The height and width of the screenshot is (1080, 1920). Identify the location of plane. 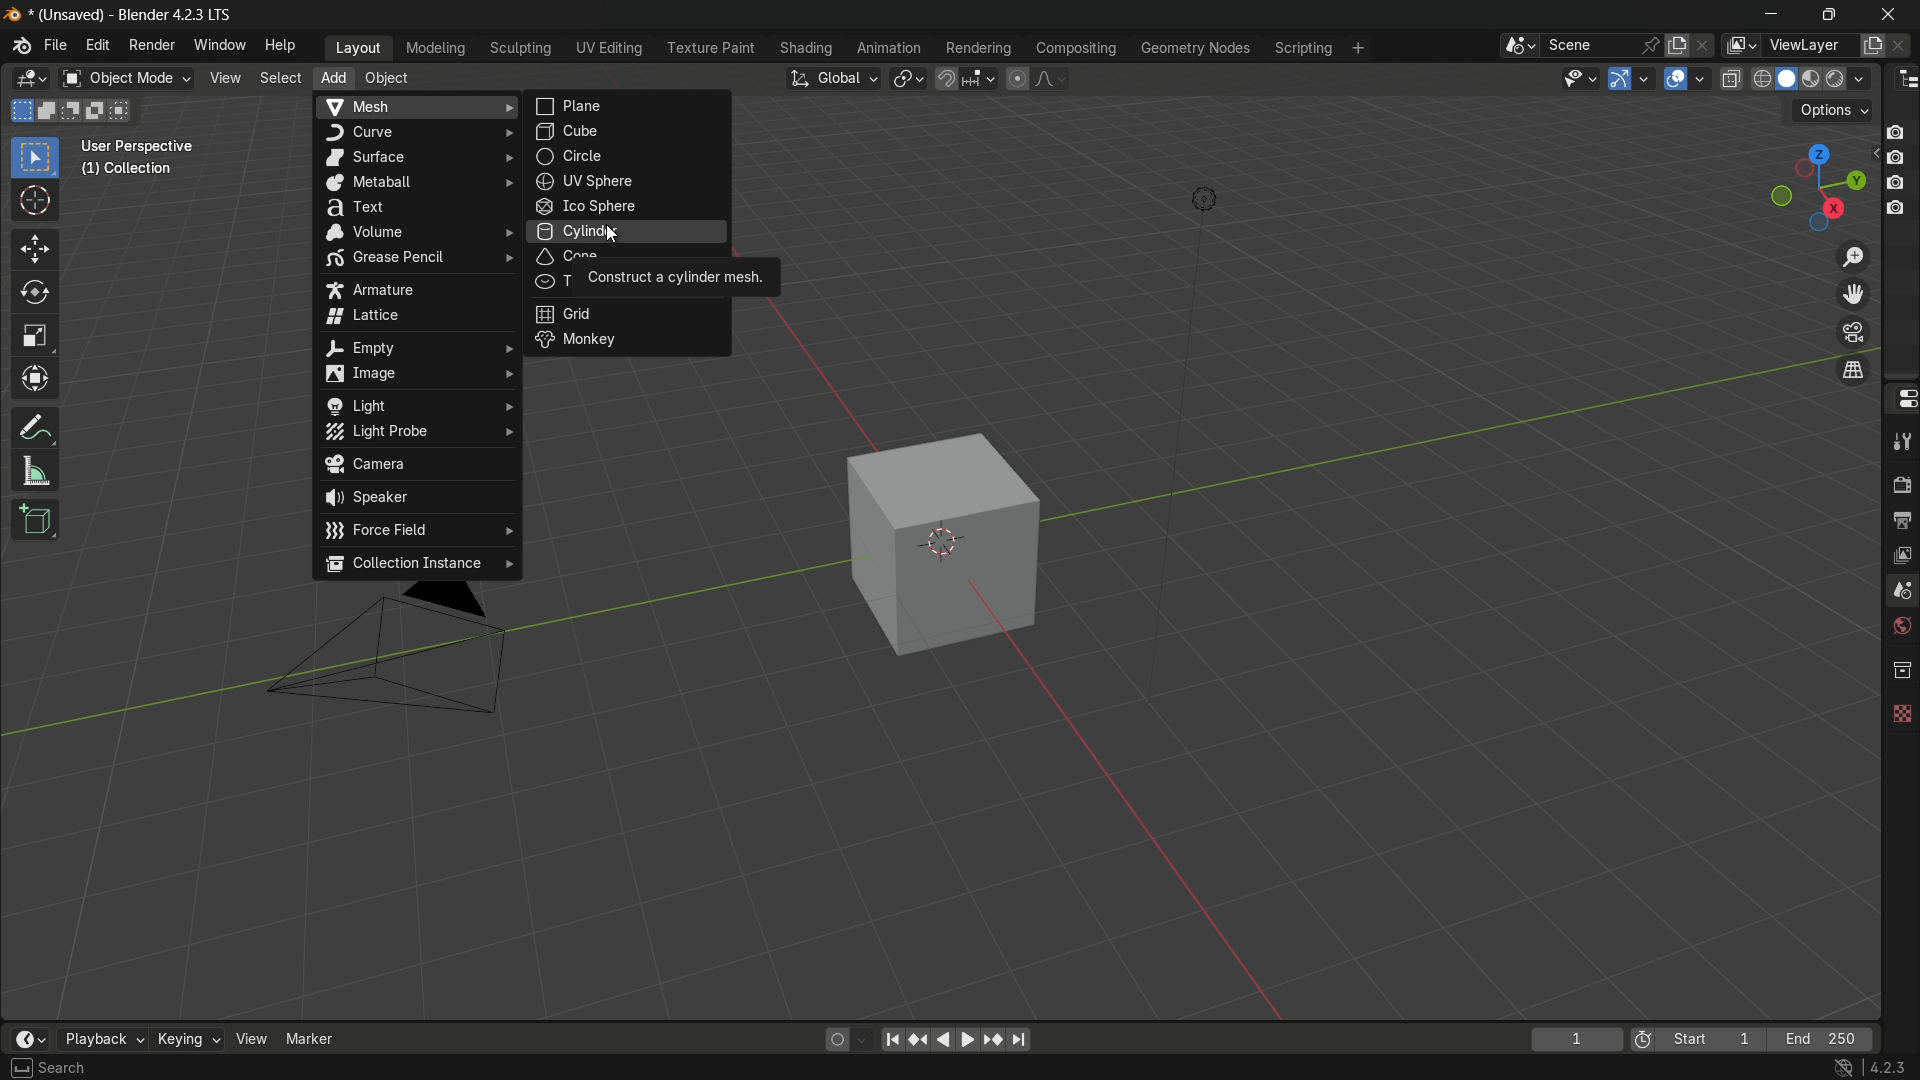
(630, 106).